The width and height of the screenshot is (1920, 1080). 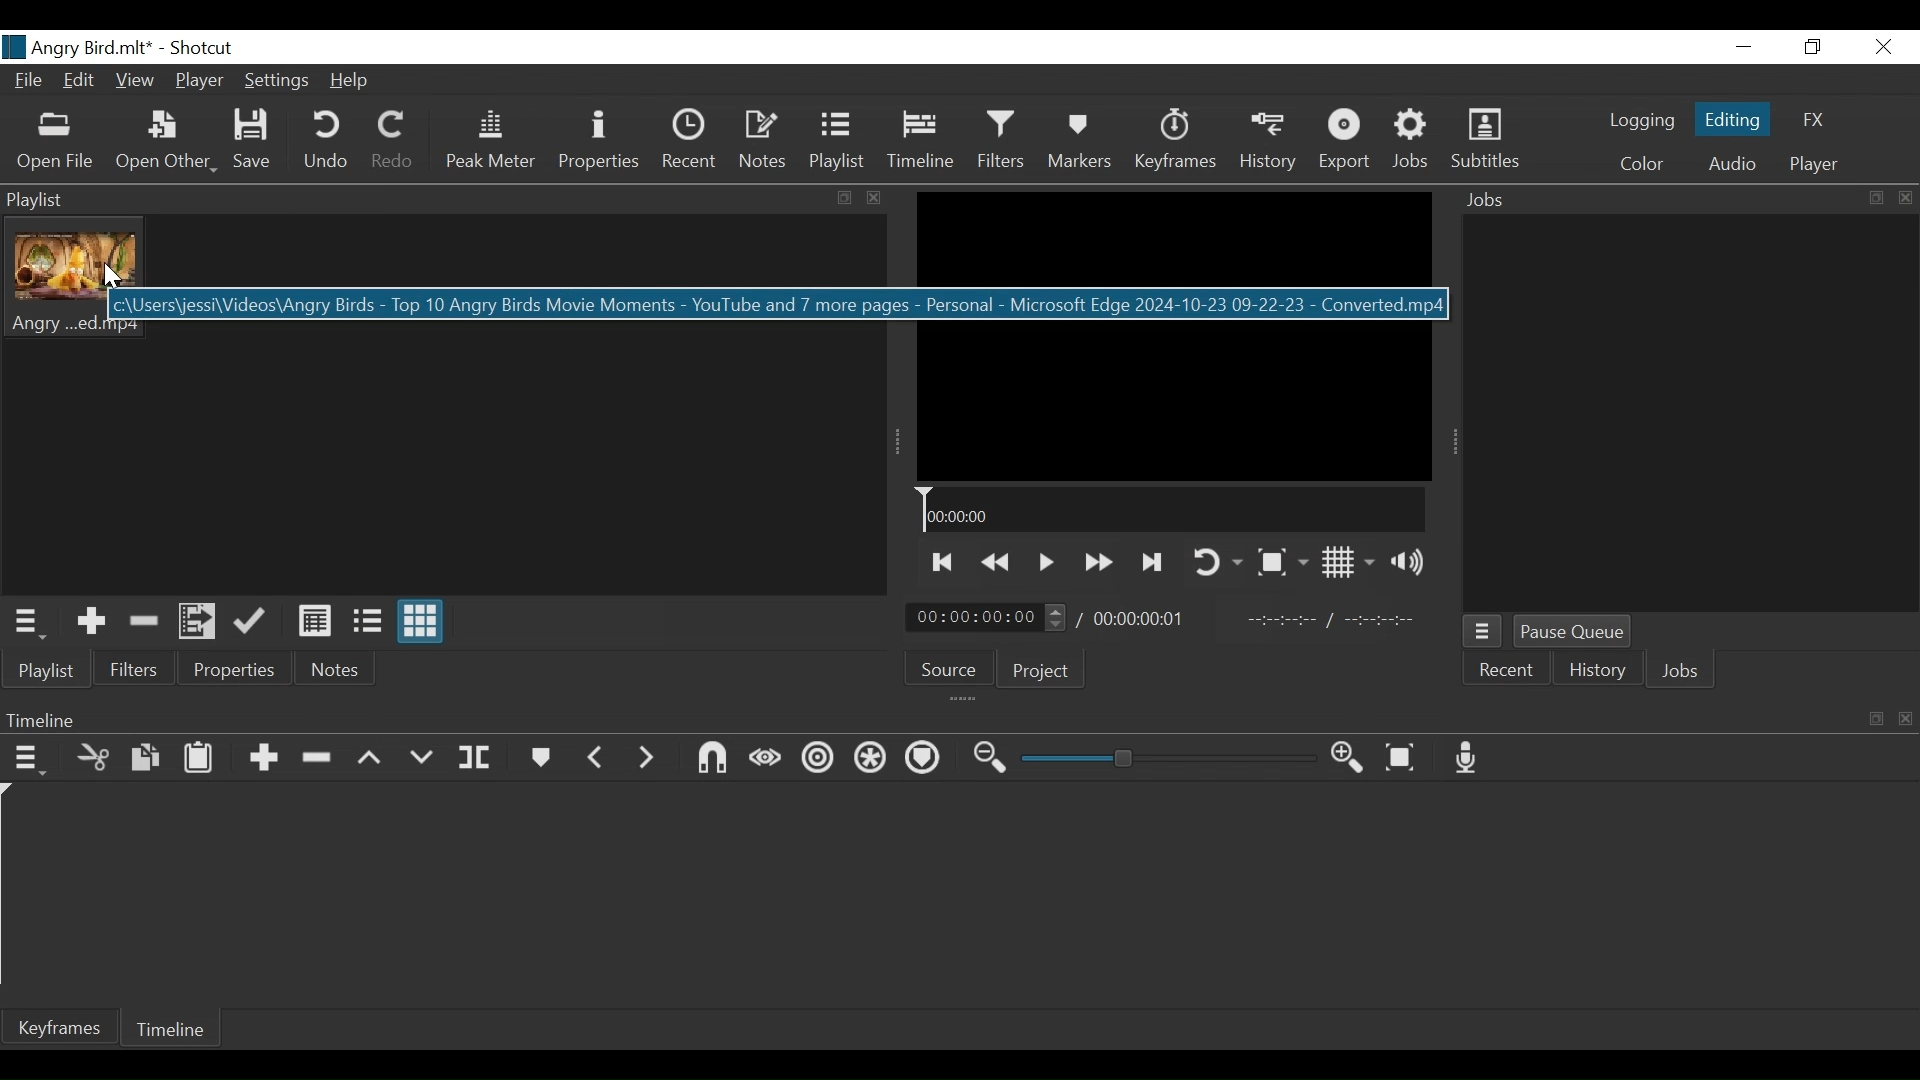 What do you see at coordinates (422, 622) in the screenshot?
I see `View as icons` at bounding box center [422, 622].